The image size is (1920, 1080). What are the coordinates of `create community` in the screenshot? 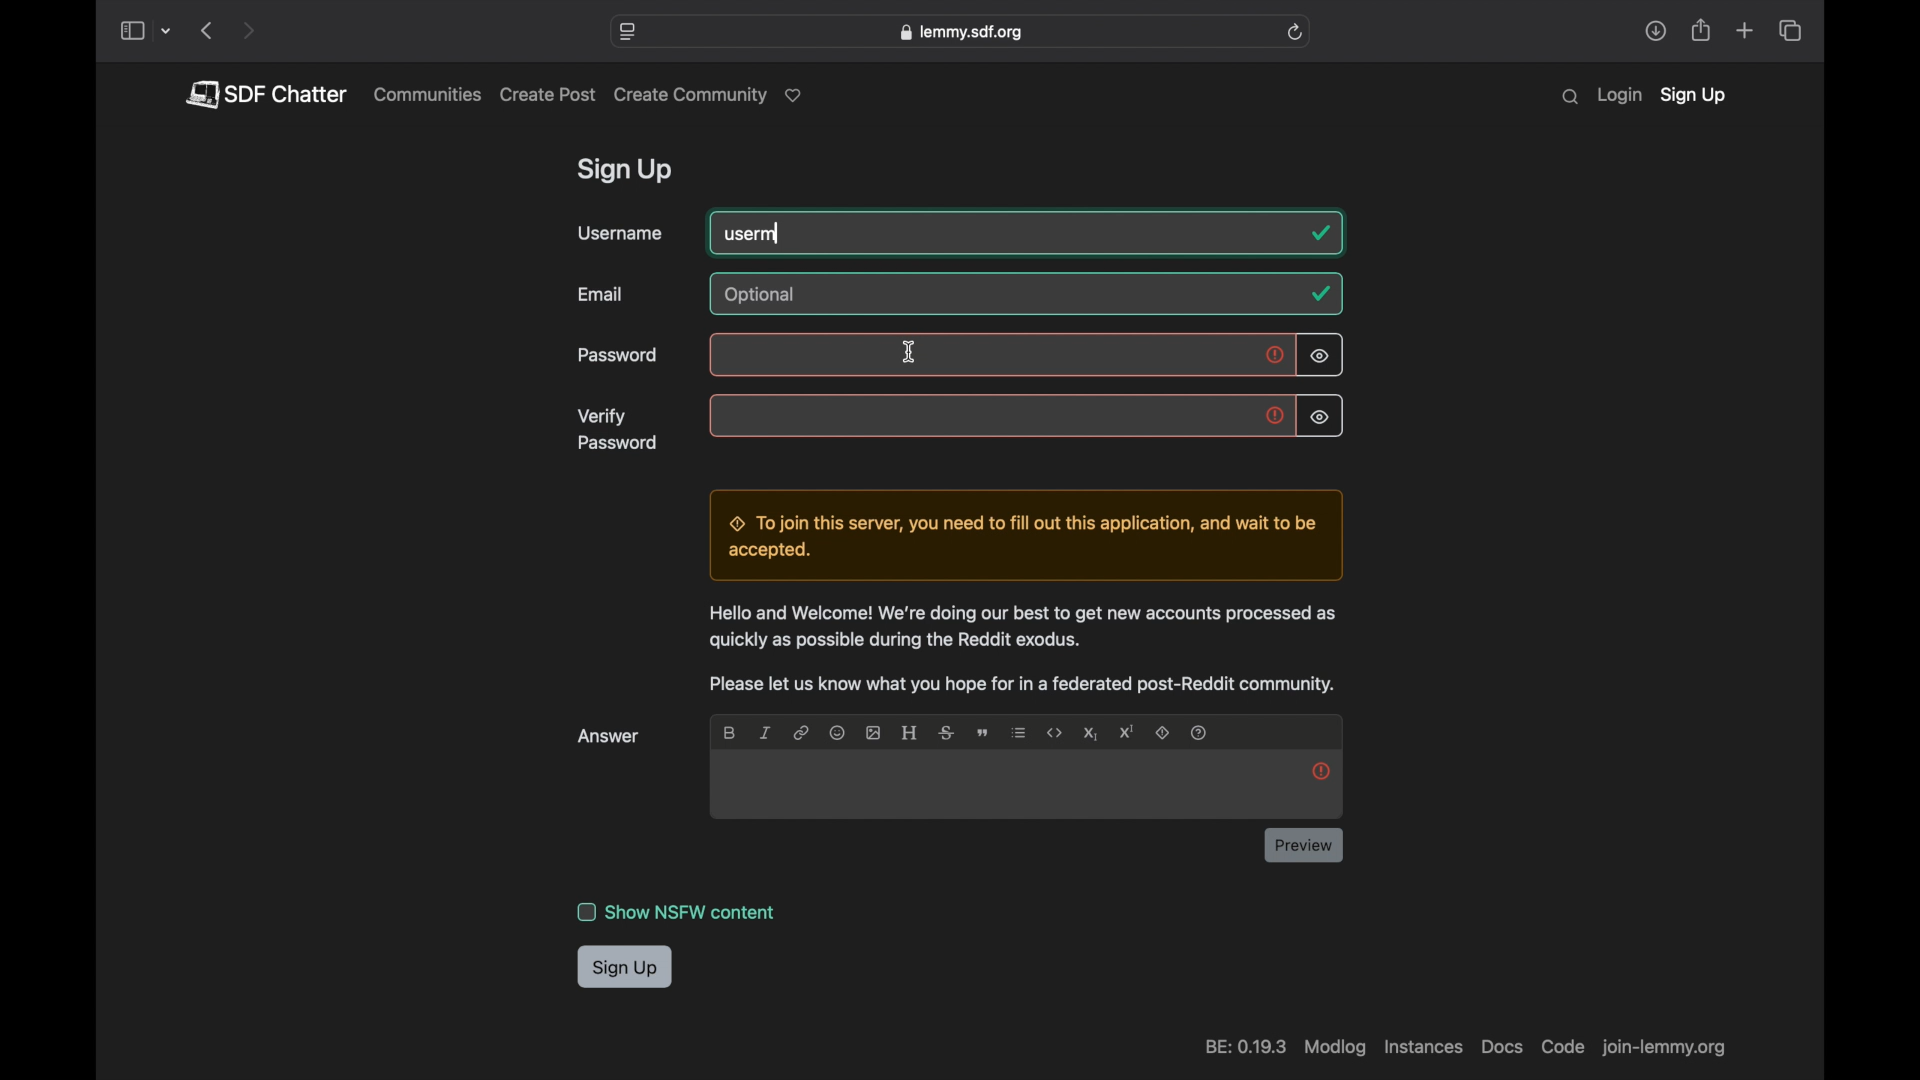 It's located at (712, 96).